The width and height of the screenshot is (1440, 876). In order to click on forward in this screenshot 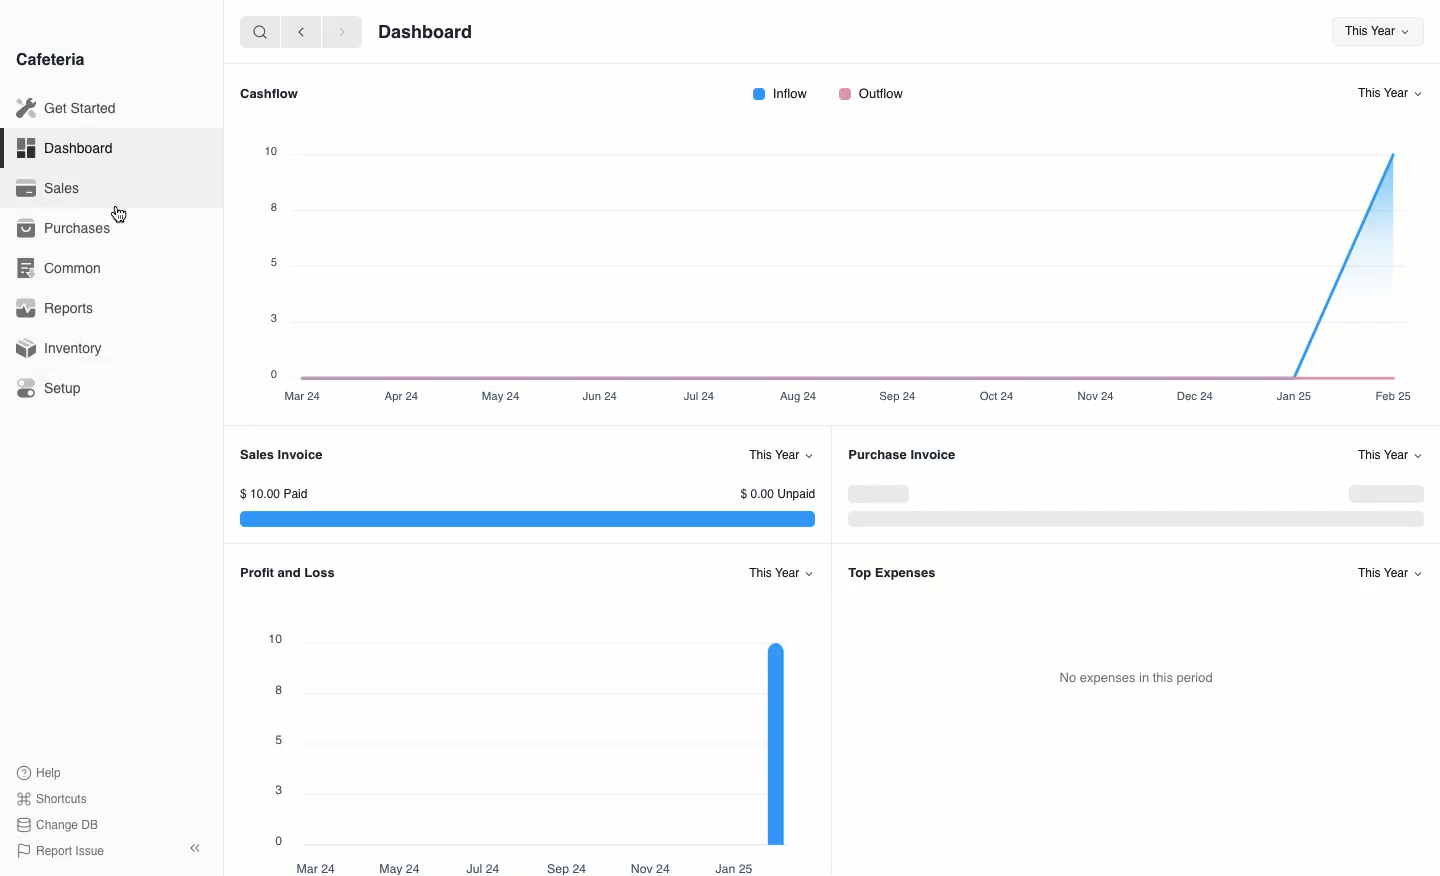, I will do `click(344, 32)`.